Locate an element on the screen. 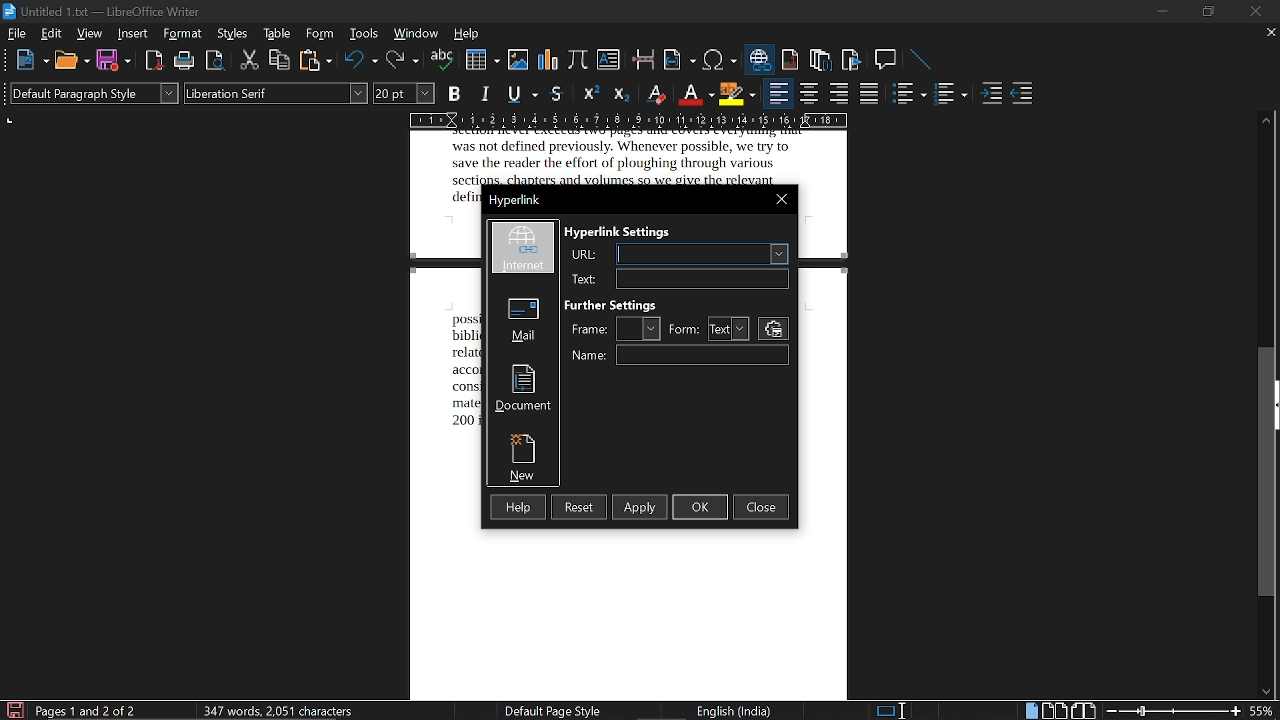  url is located at coordinates (585, 255).